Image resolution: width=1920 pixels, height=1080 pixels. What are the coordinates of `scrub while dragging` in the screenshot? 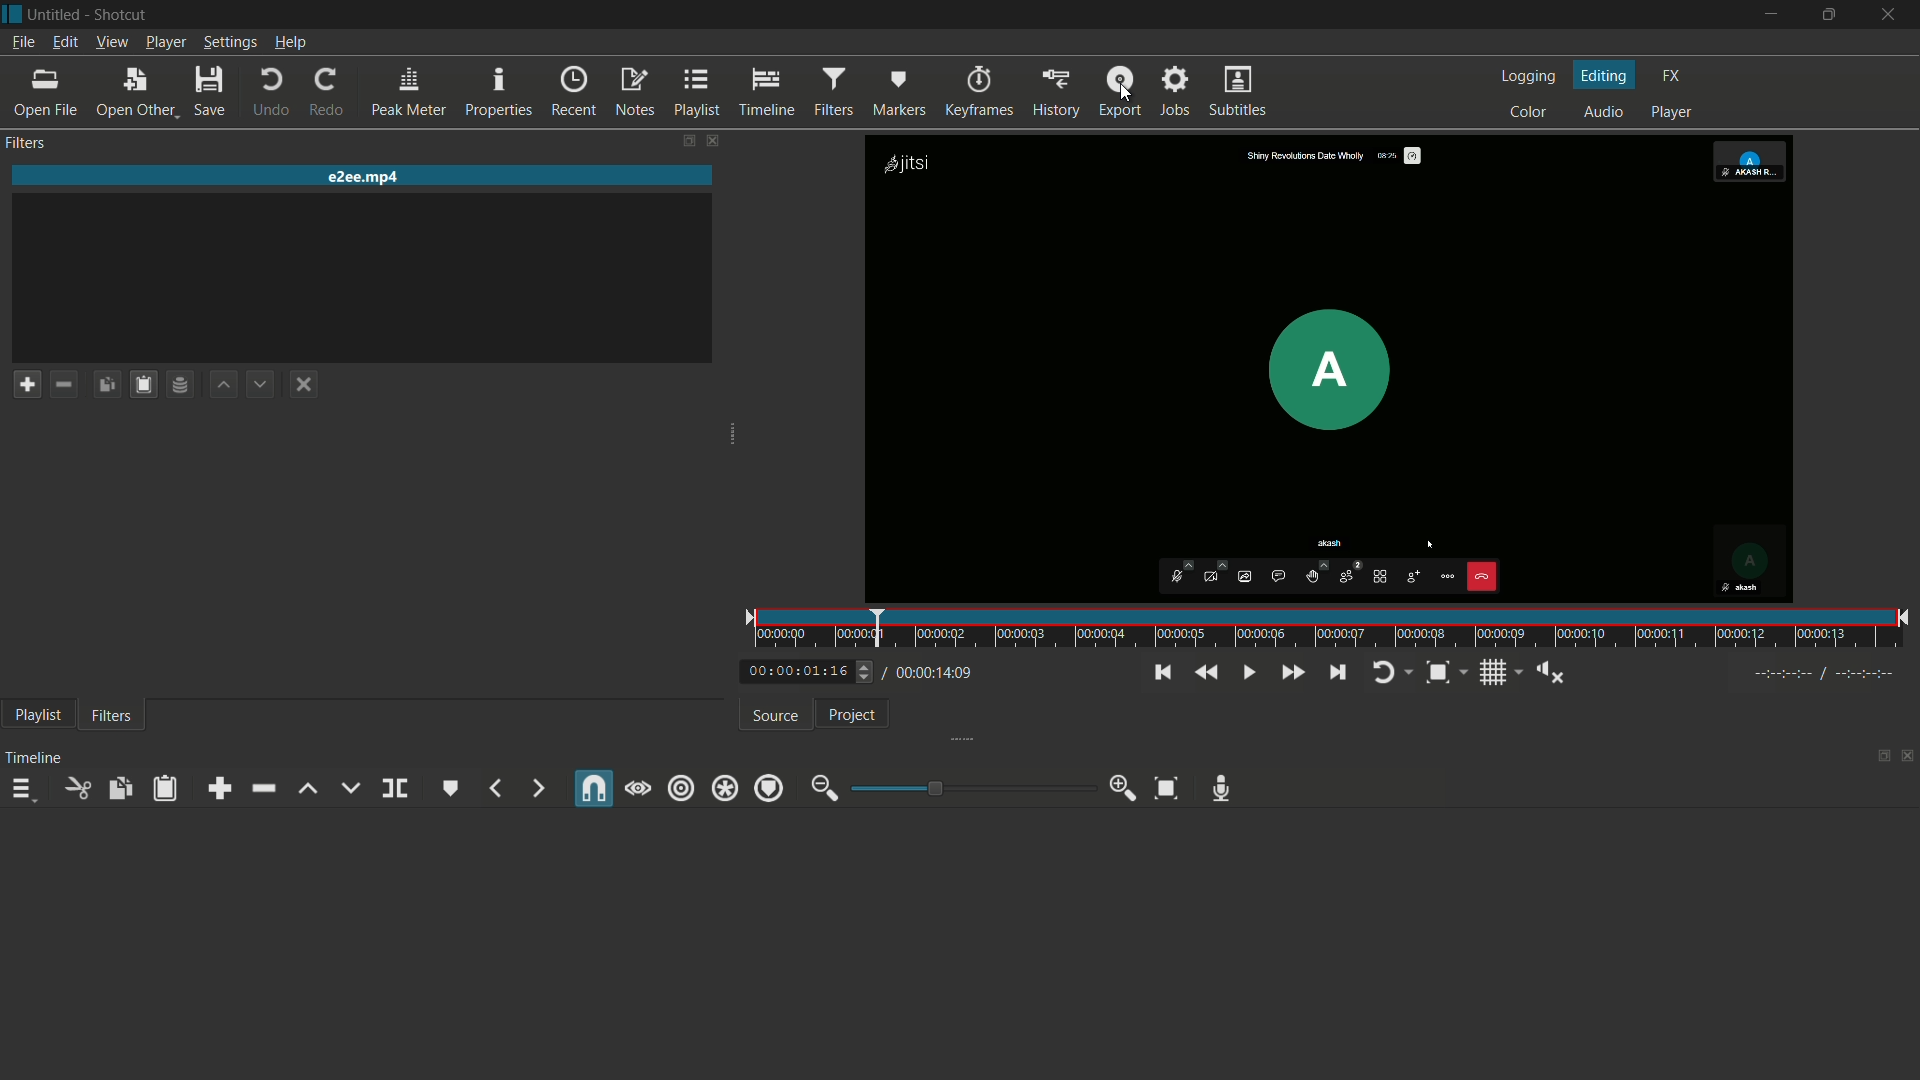 It's located at (637, 789).